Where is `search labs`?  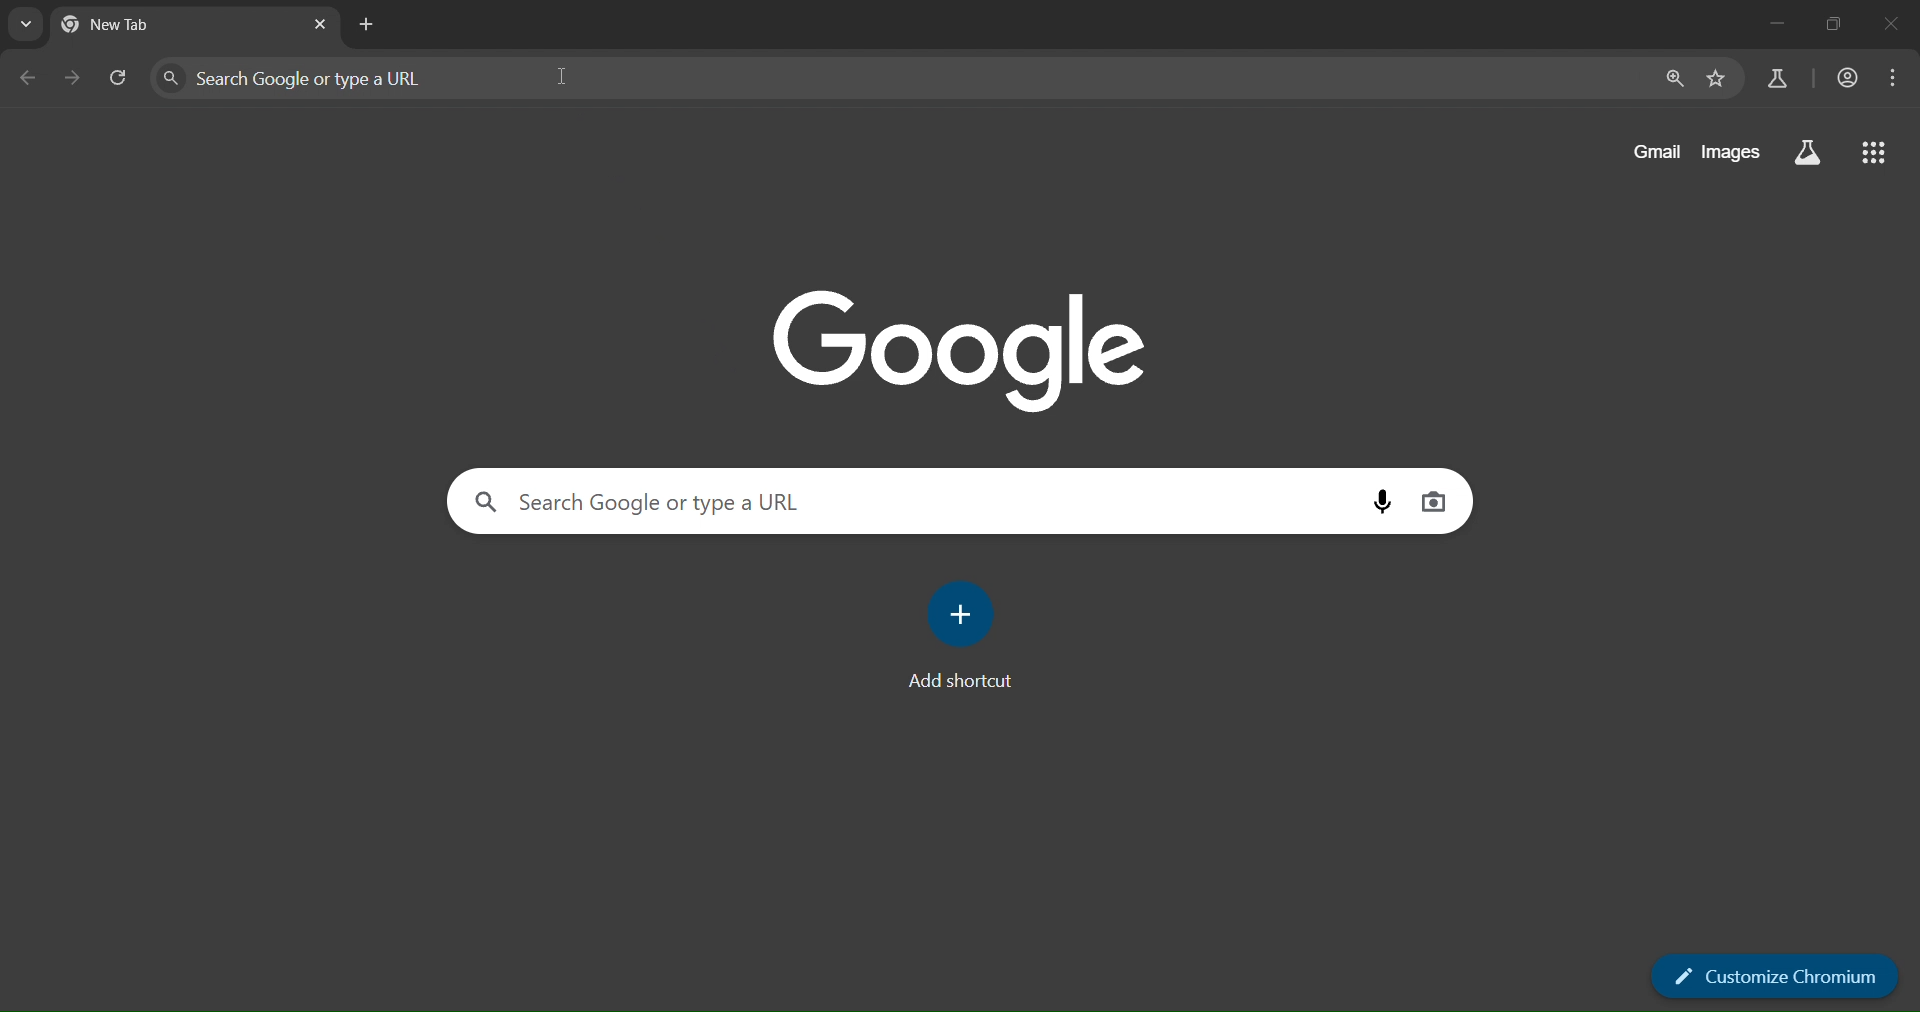 search labs is located at coordinates (1775, 78).